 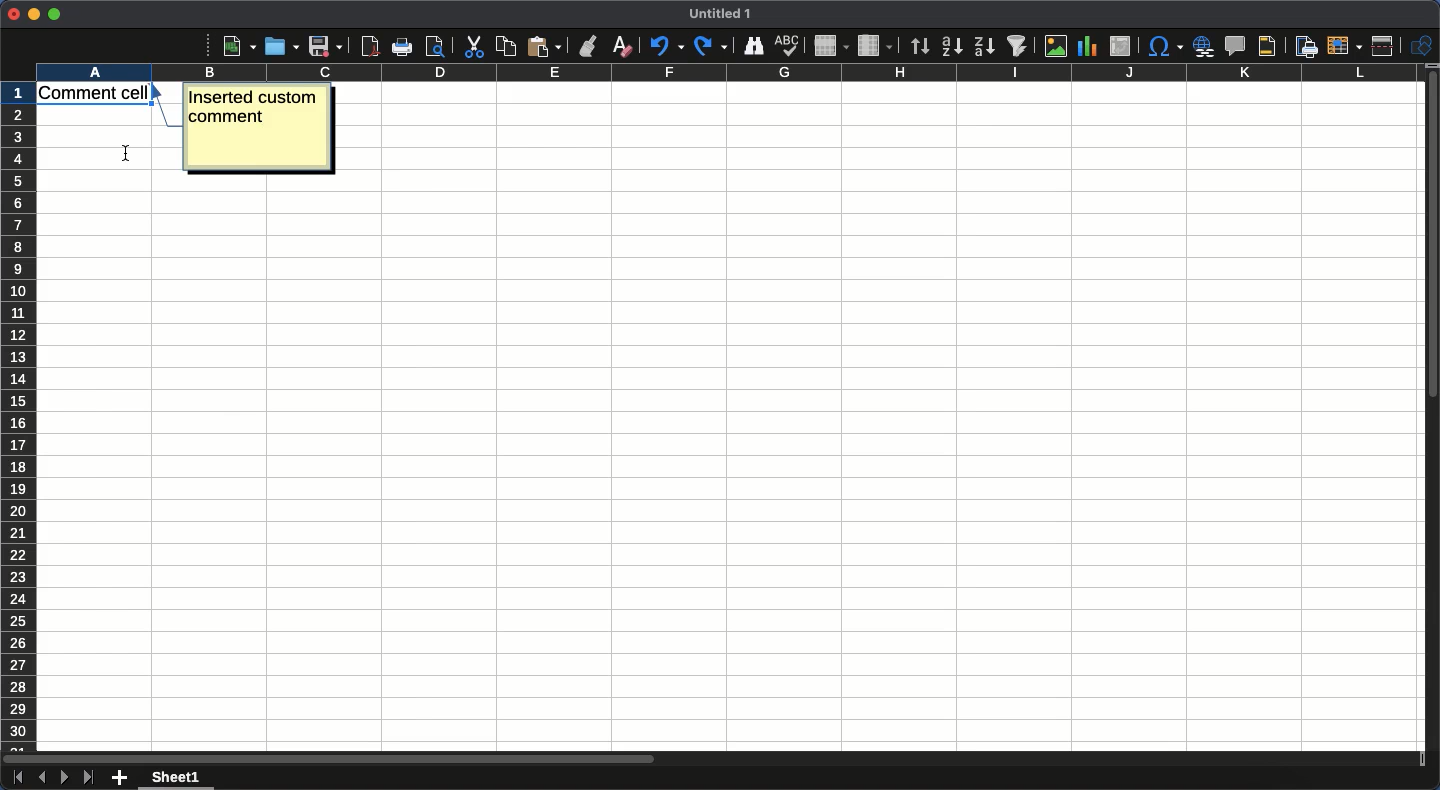 What do you see at coordinates (921, 46) in the screenshot?
I see `Sorting` at bounding box center [921, 46].